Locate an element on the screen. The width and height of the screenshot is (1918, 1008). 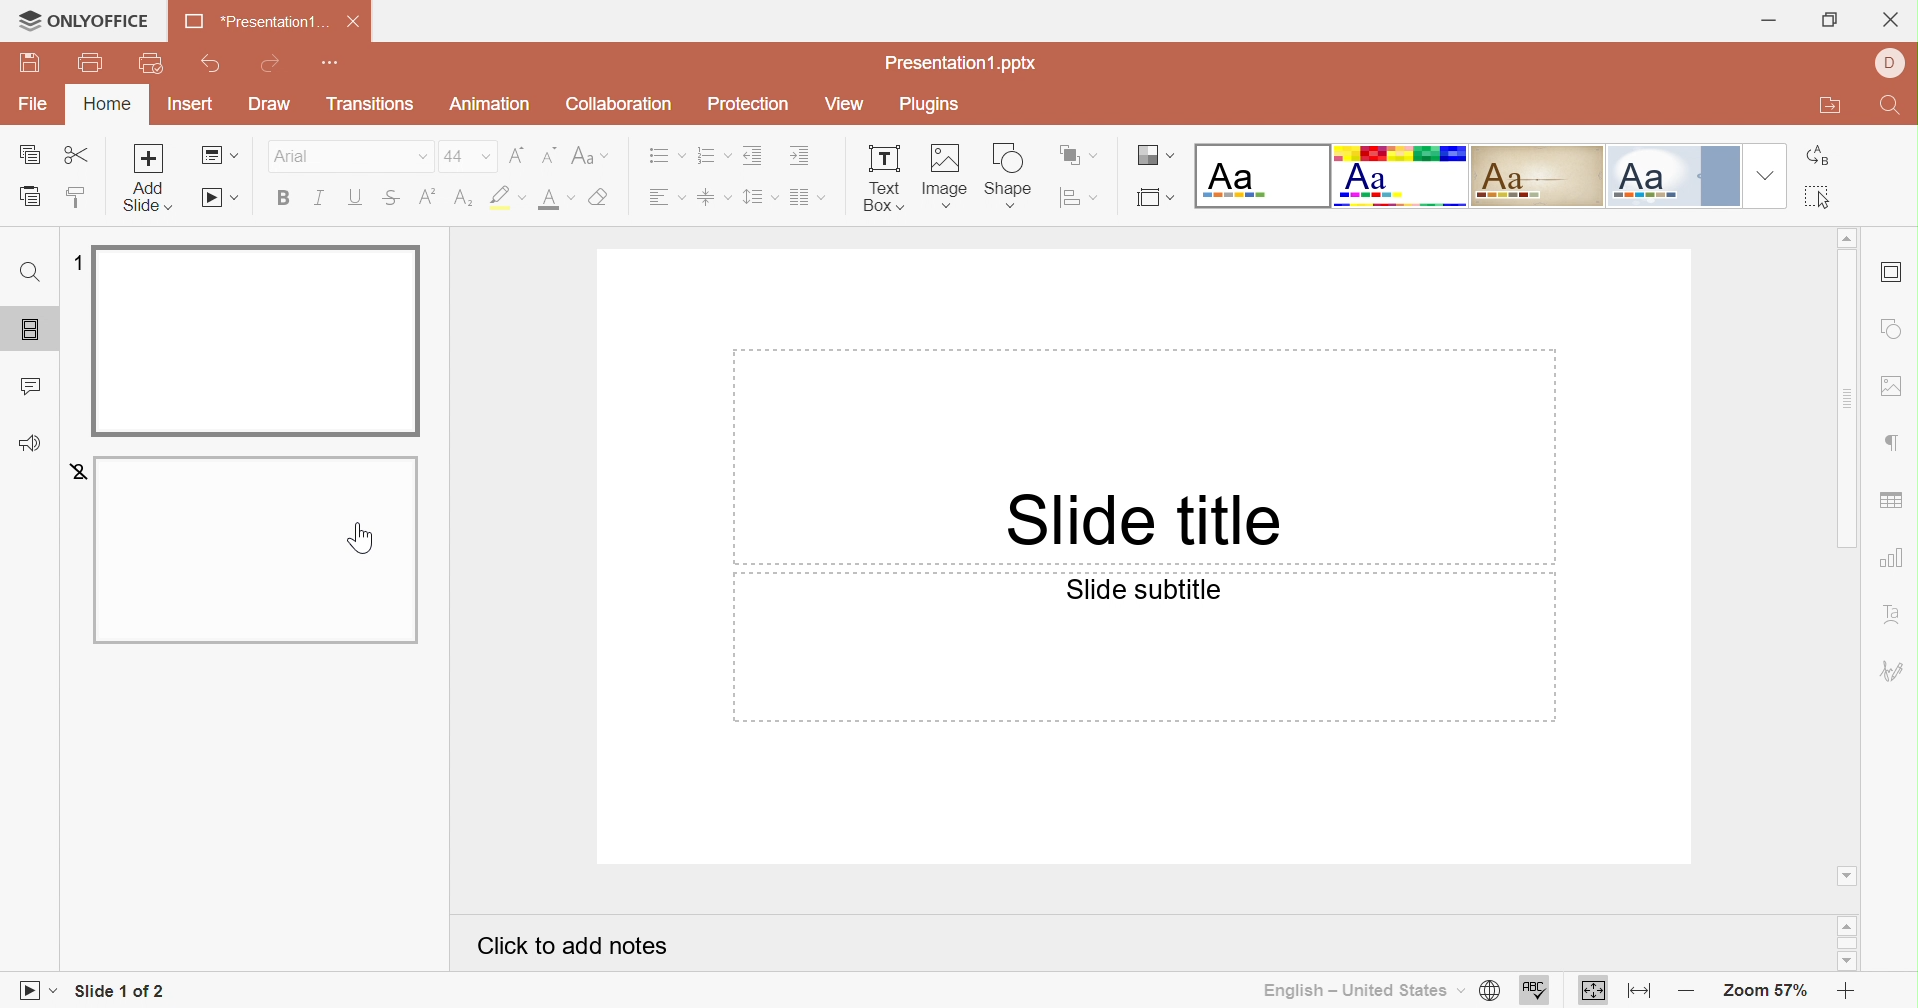
Select slide size is located at coordinates (1157, 200).